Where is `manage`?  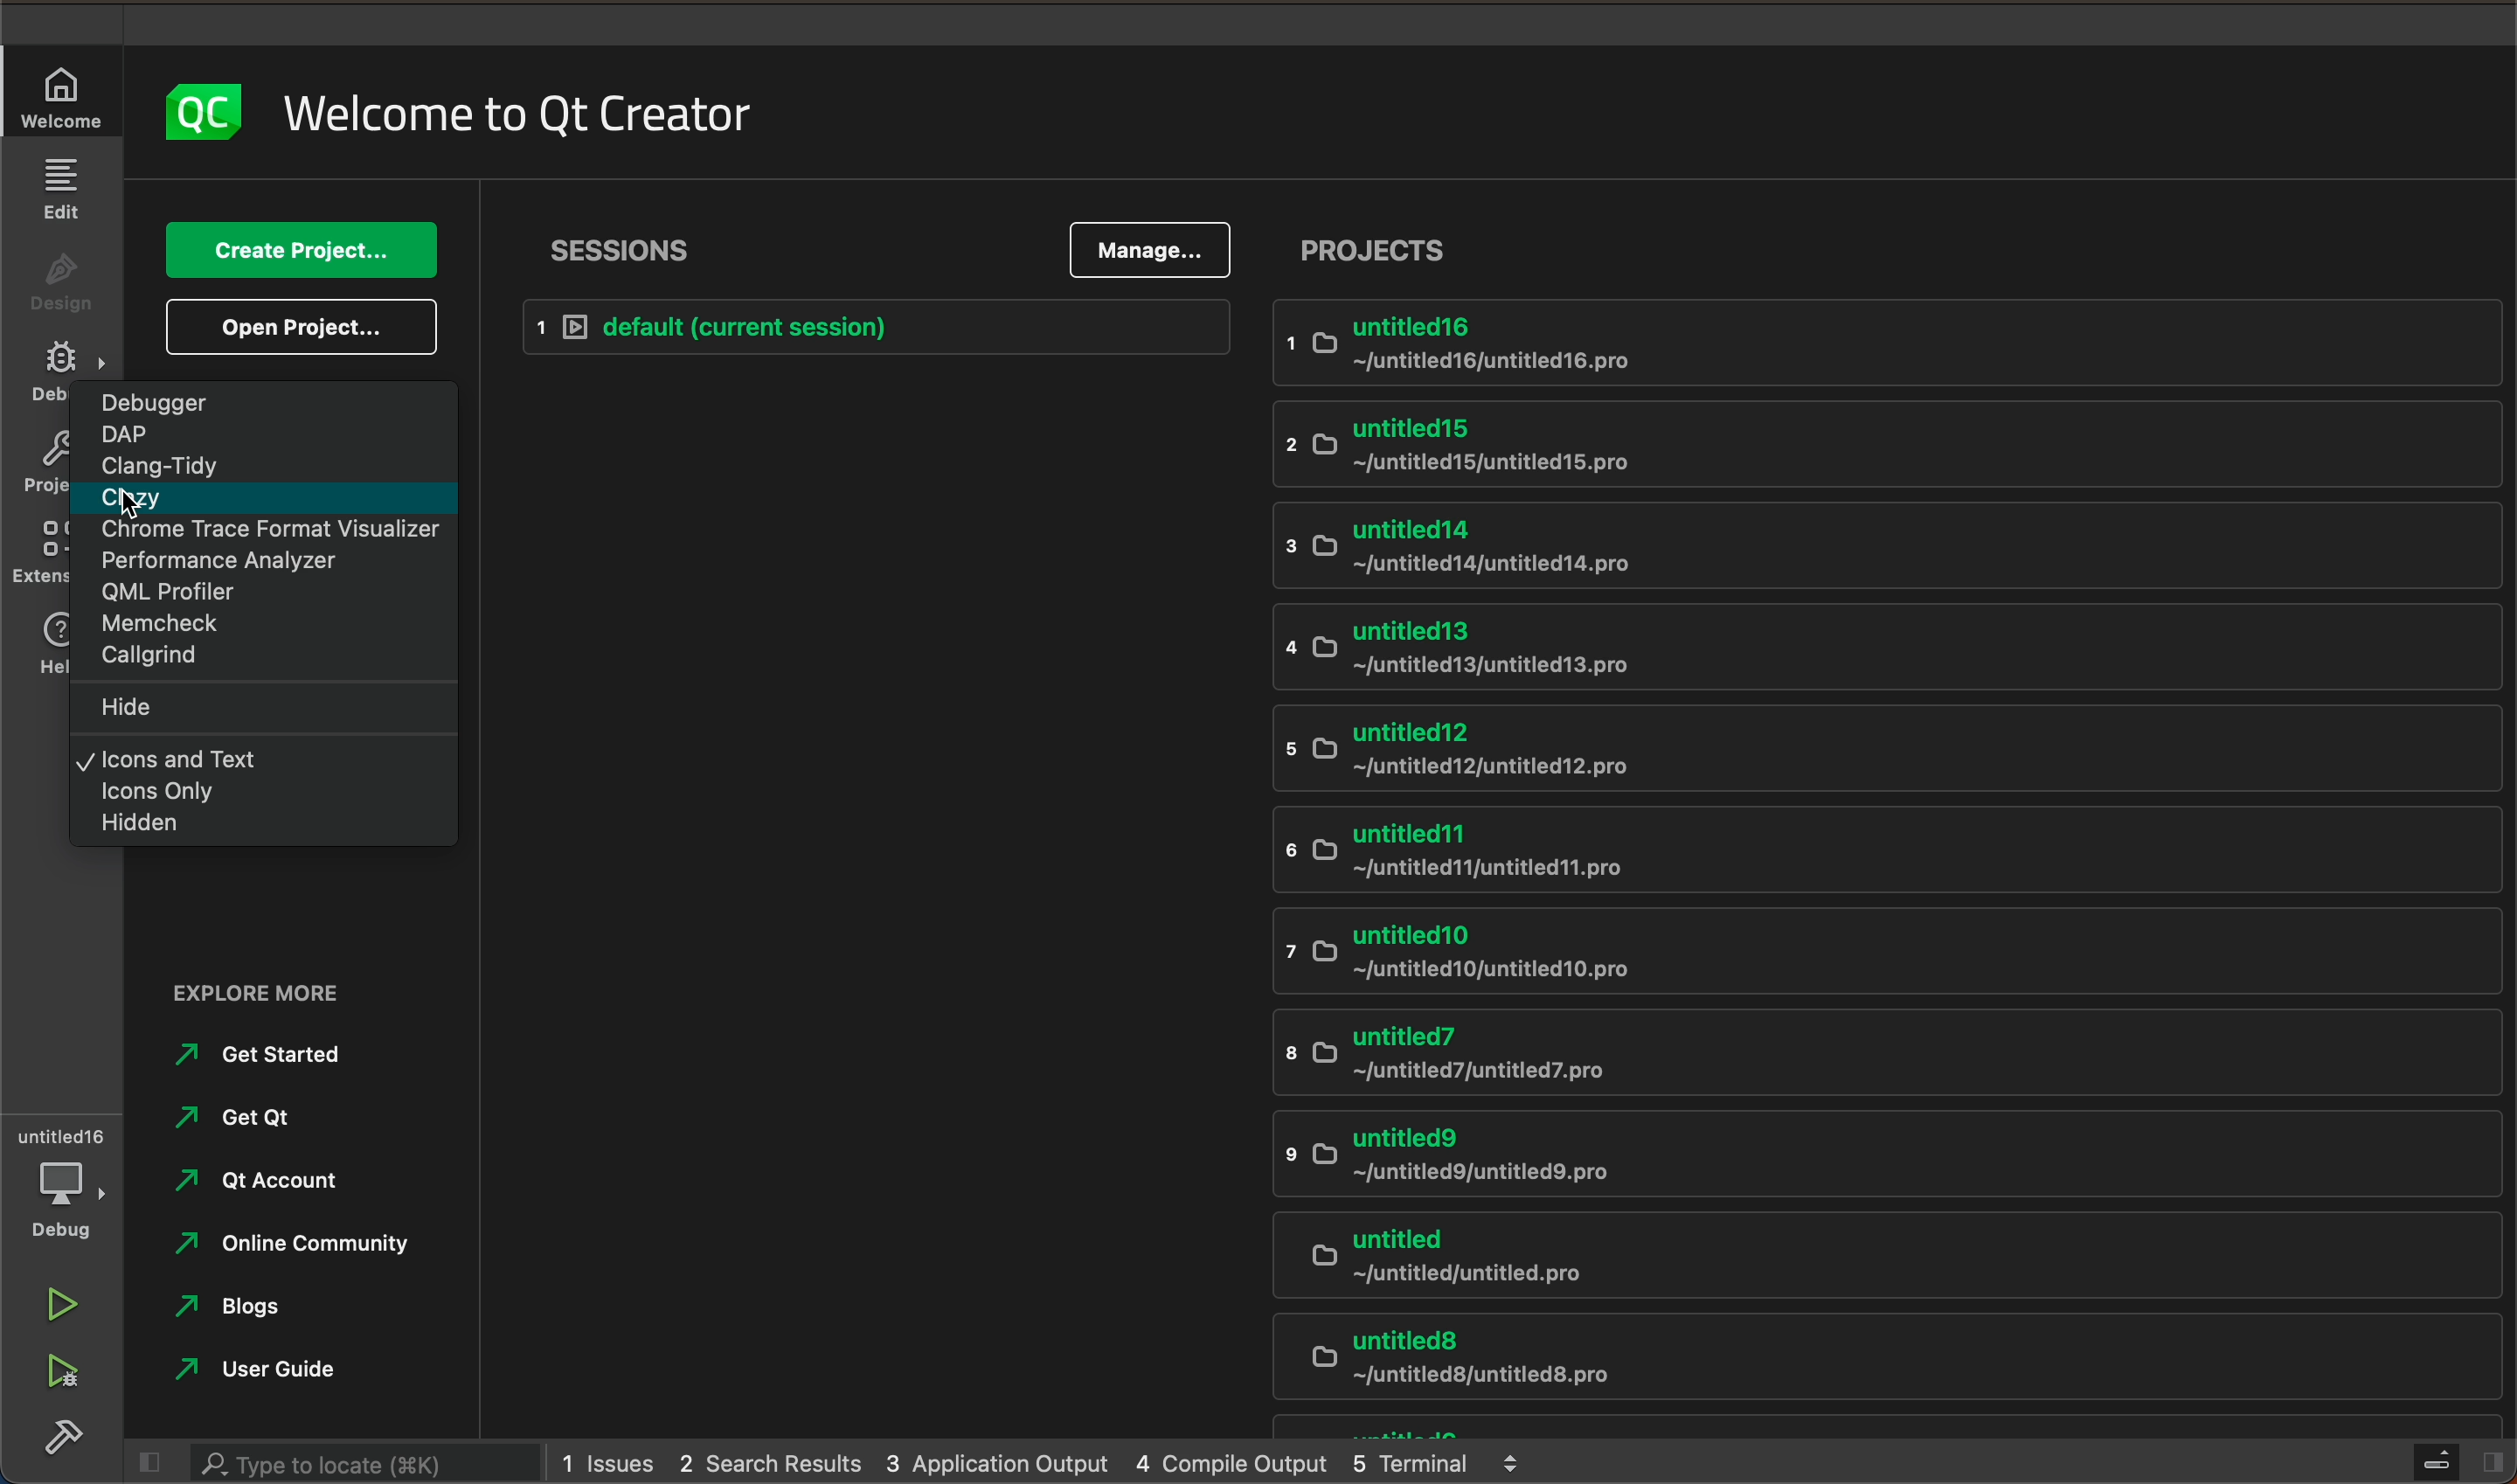 manage is located at coordinates (1152, 251).